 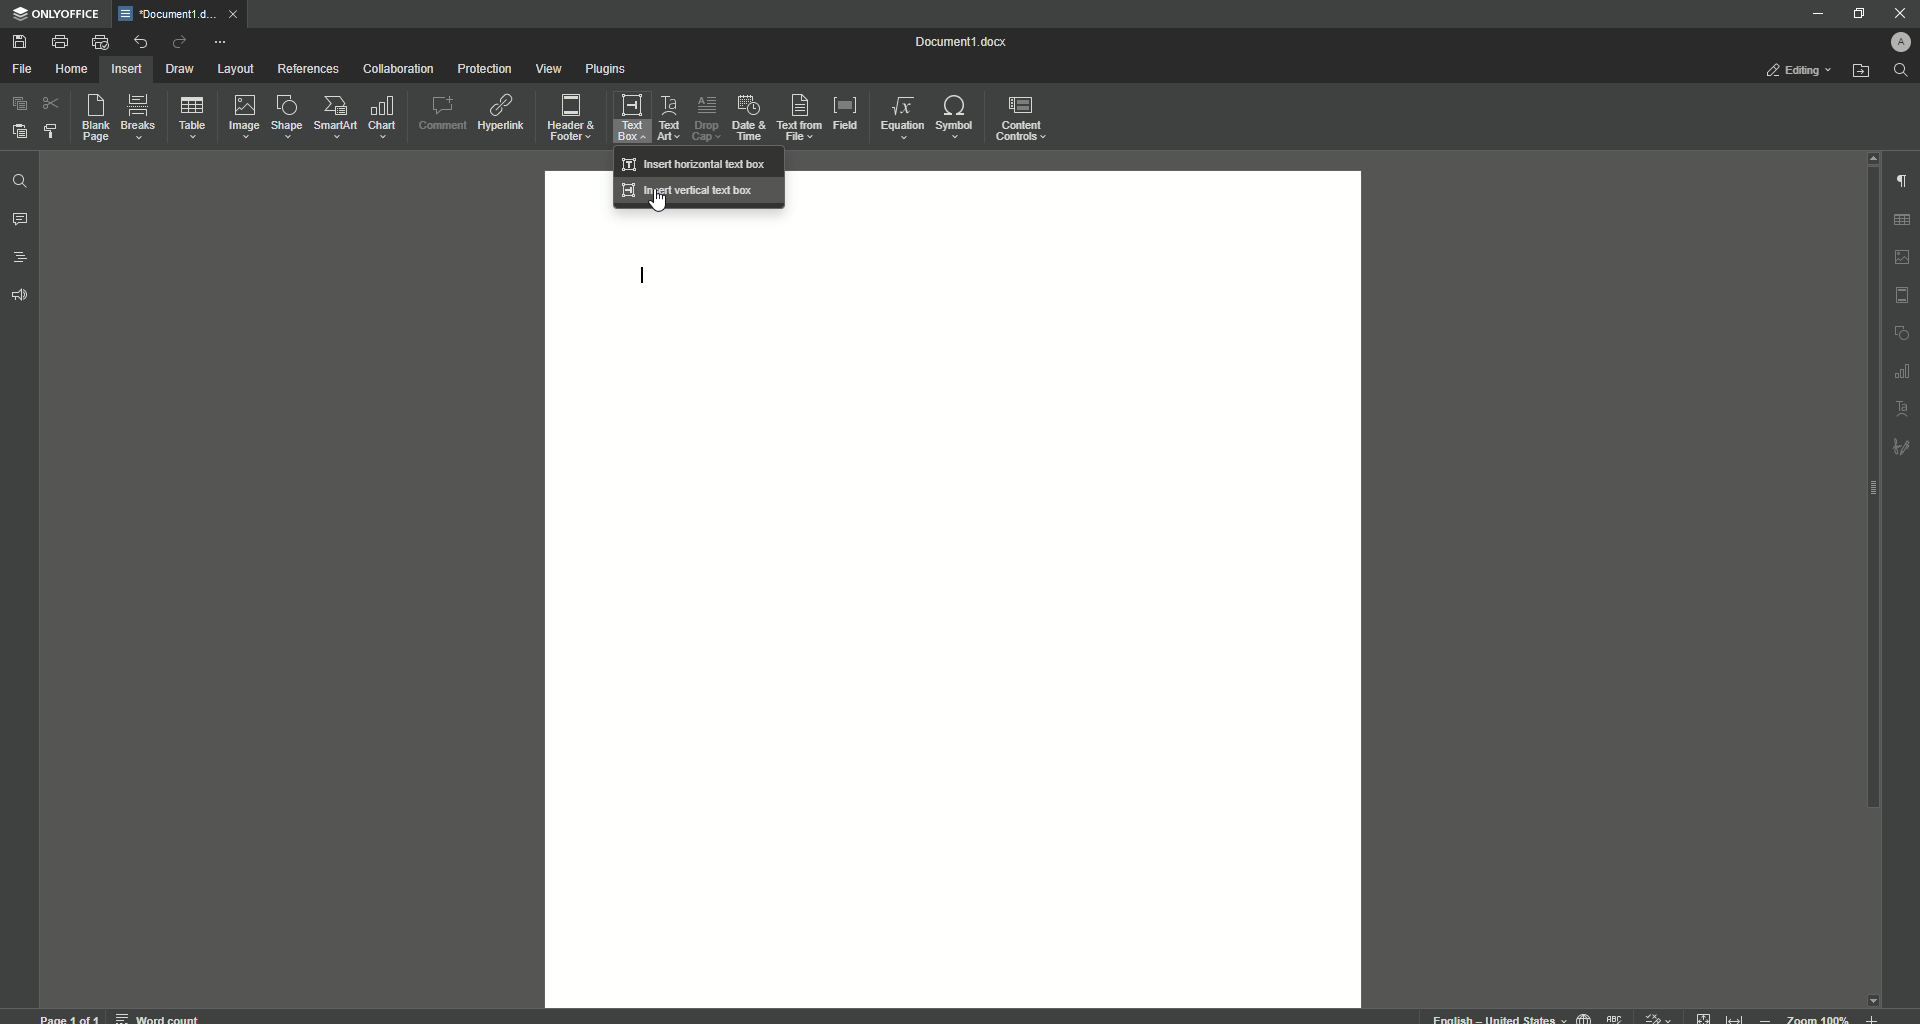 What do you see at coordinates (442, 113) in the screenshot?
I see `Comment` at bounding box center [442, 113].